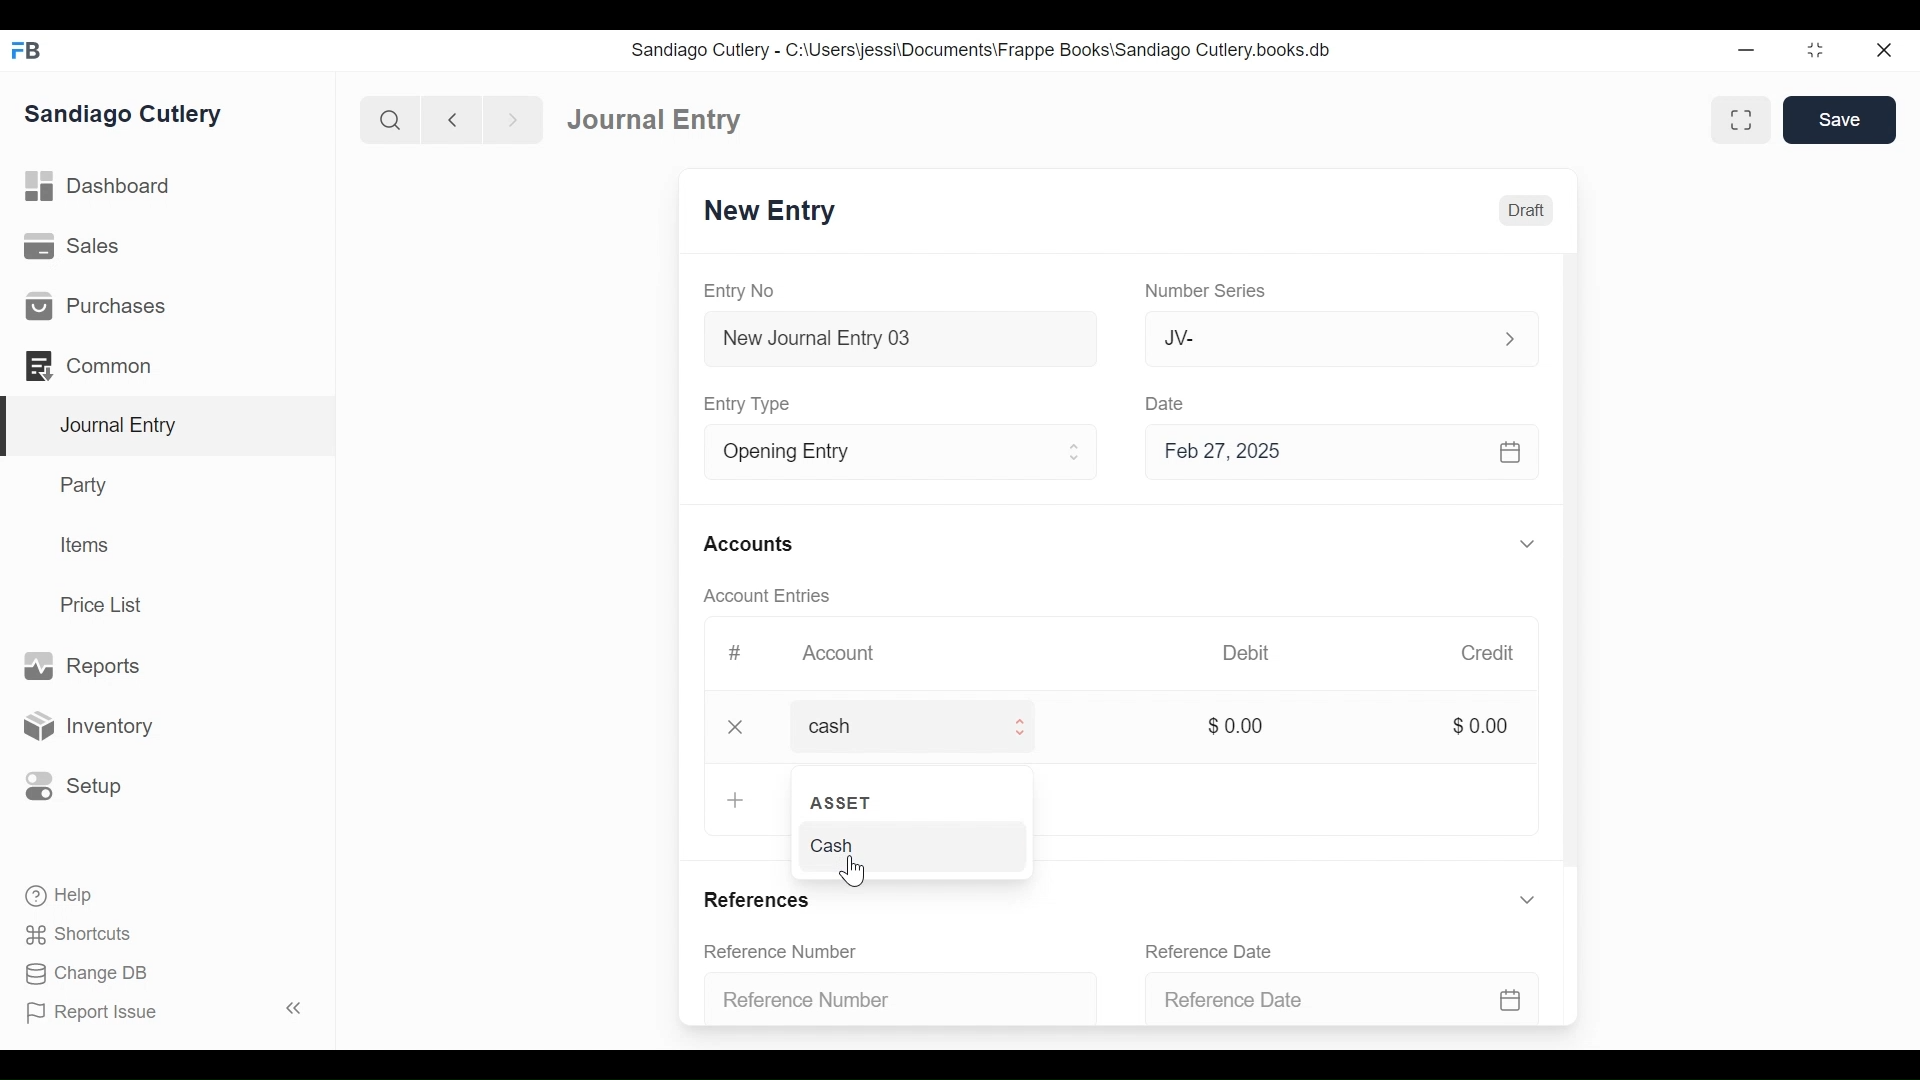 This screenshot has height=1080, width=1920. I want to click on Dashboard, so click(99, 187).